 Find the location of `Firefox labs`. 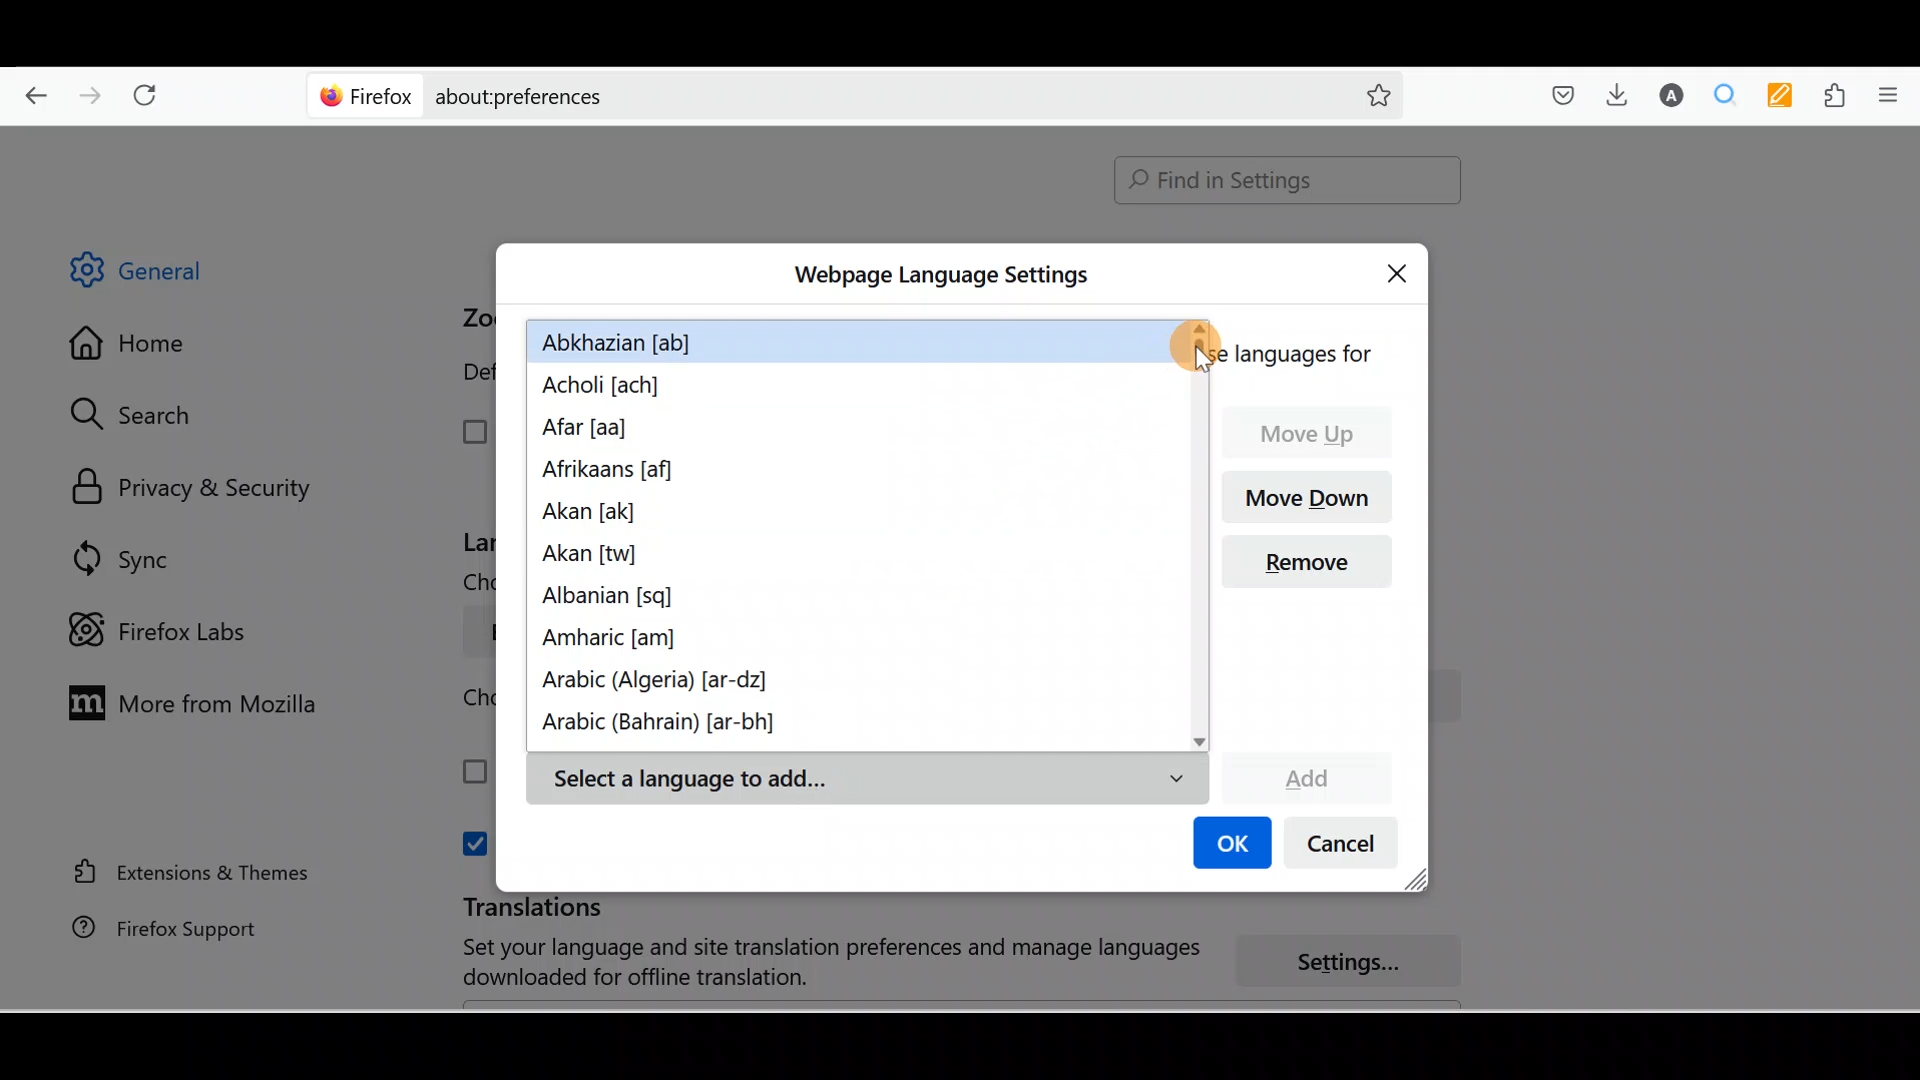

Firefox labs is located at coordinates (164, 631).